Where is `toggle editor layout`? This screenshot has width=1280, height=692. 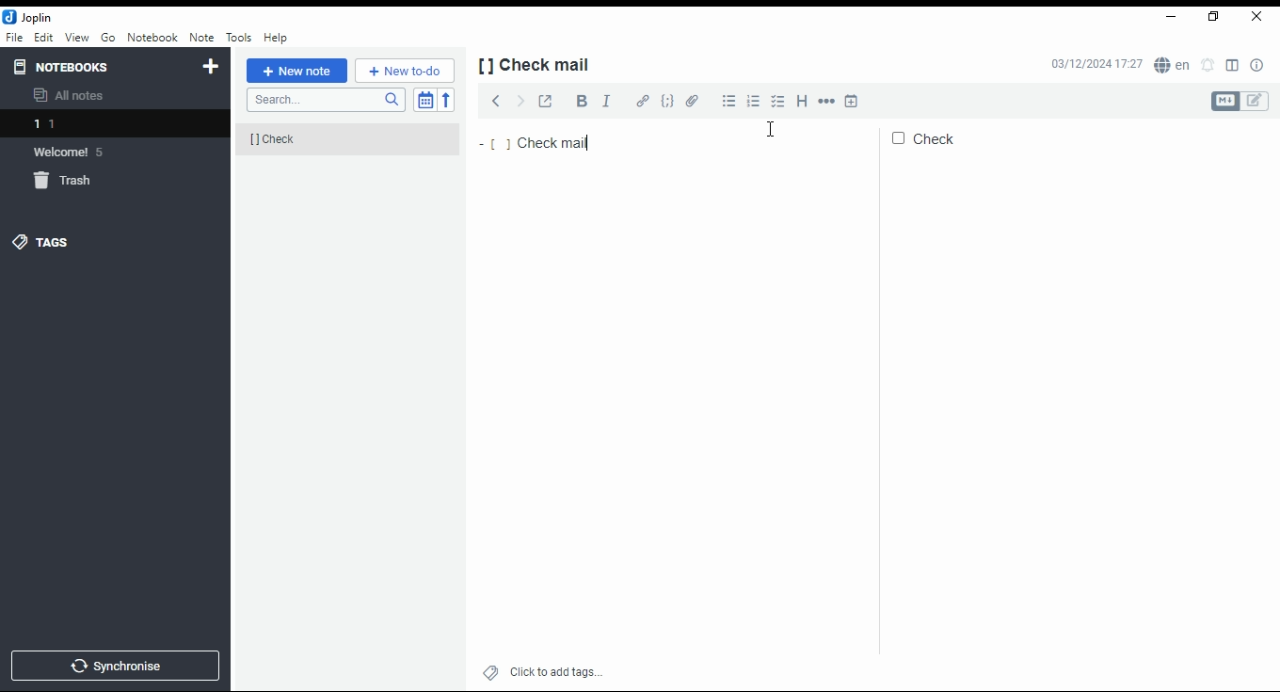 toggle editor layout is located at coordinates (1233, 63).